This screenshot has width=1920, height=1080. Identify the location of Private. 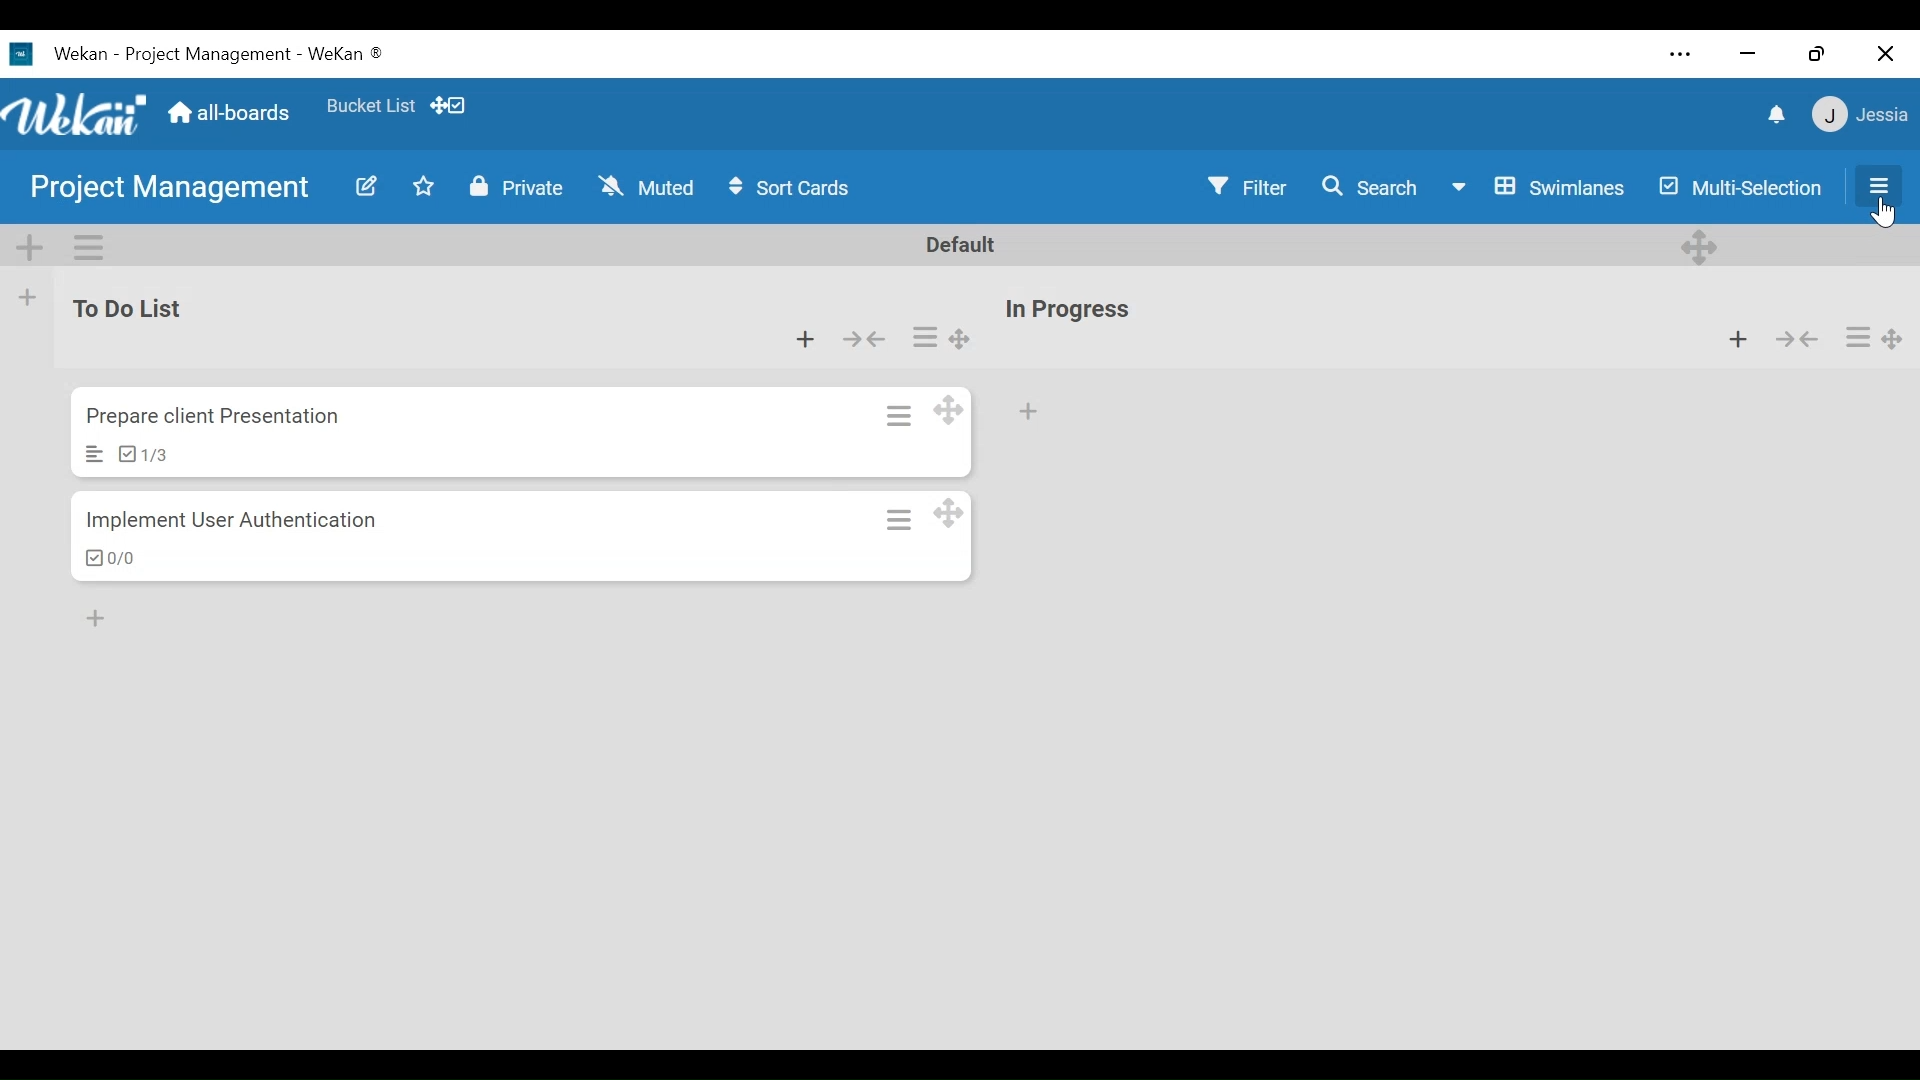
(515, 187).